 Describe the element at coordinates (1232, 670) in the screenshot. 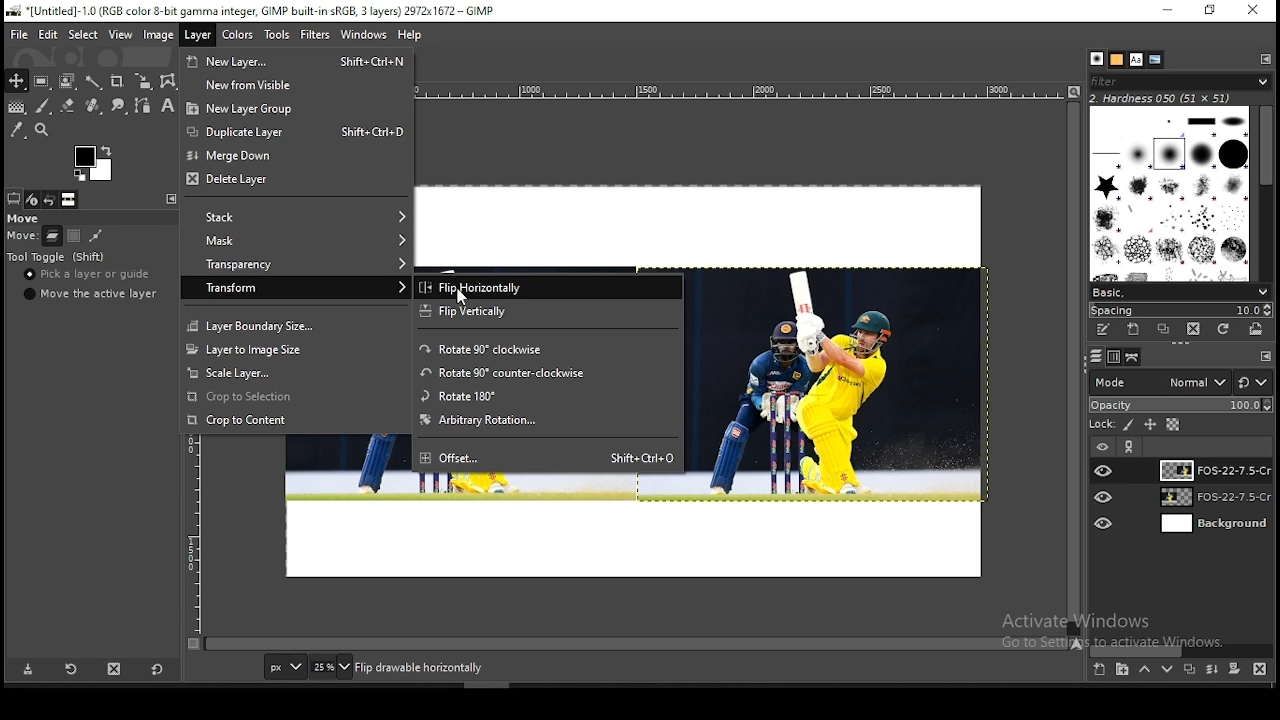

I see `add a mask` at that location.